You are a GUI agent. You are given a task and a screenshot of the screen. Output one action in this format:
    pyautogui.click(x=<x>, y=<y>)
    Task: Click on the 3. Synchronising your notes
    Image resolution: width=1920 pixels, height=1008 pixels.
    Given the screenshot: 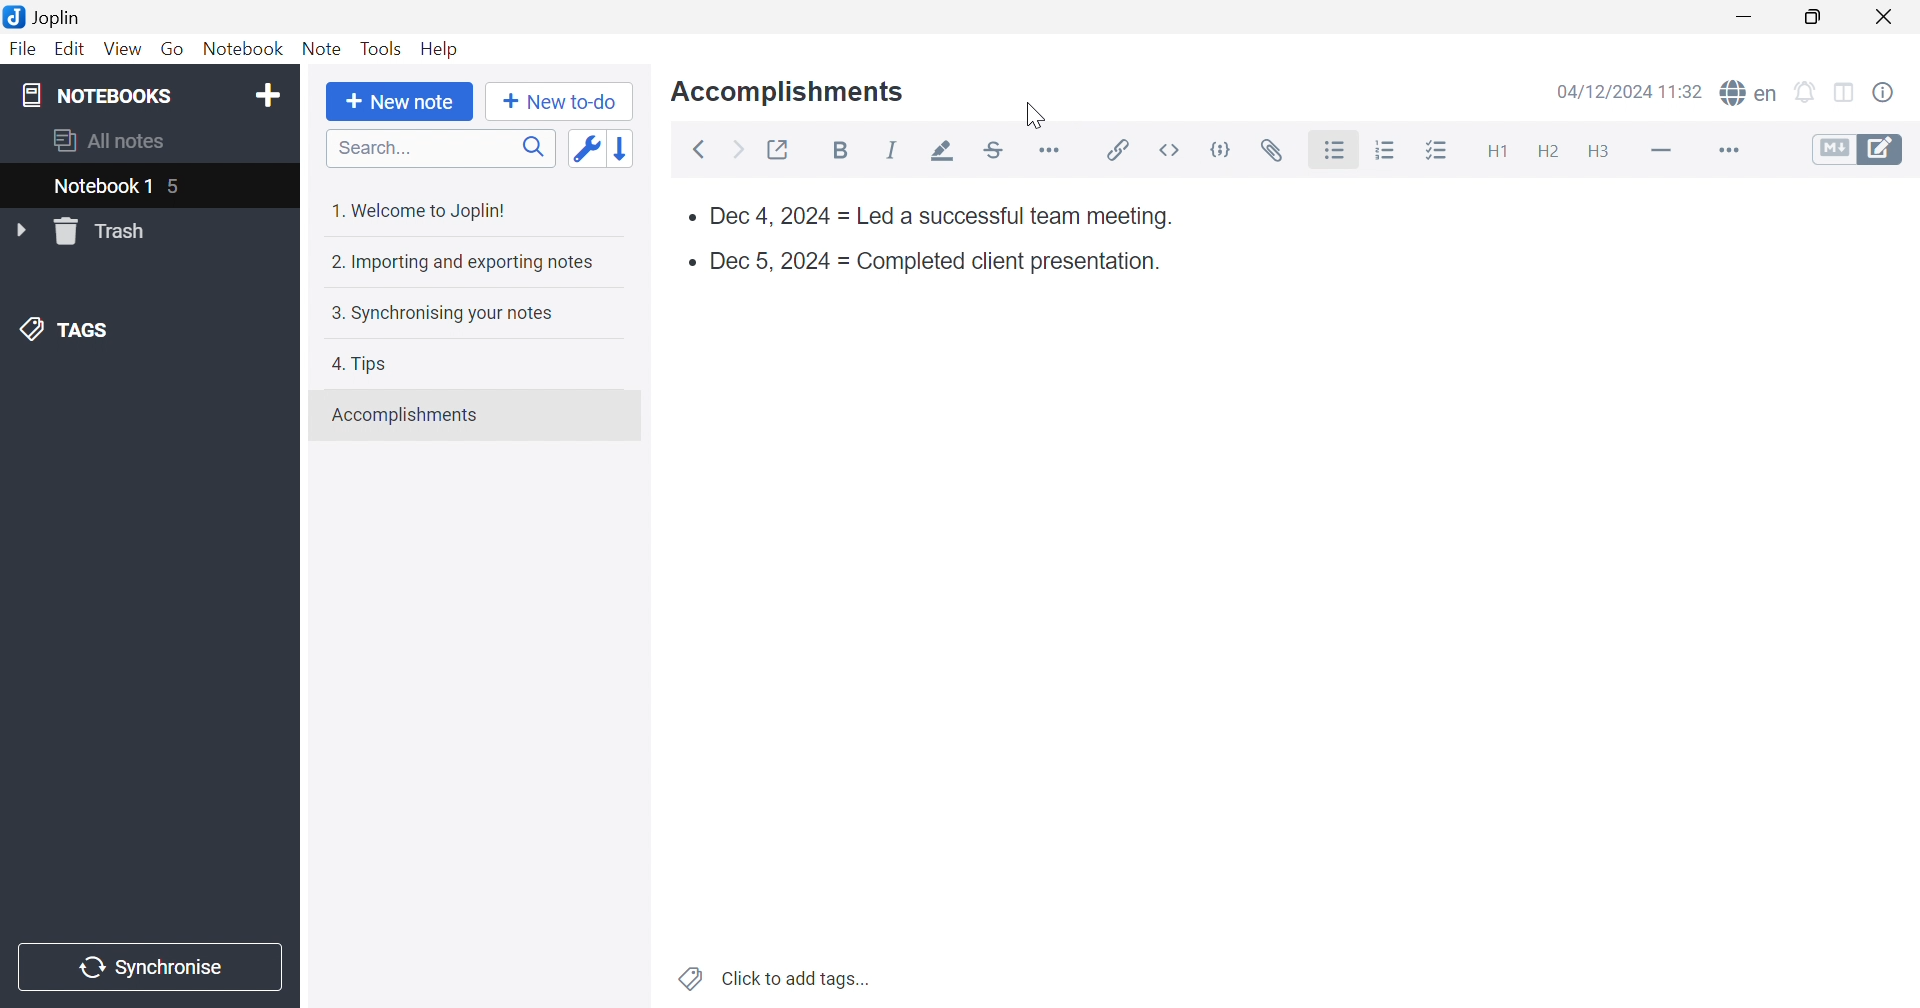 What is the action you would take?
    pyautogui.click(x=441, y=311)
    